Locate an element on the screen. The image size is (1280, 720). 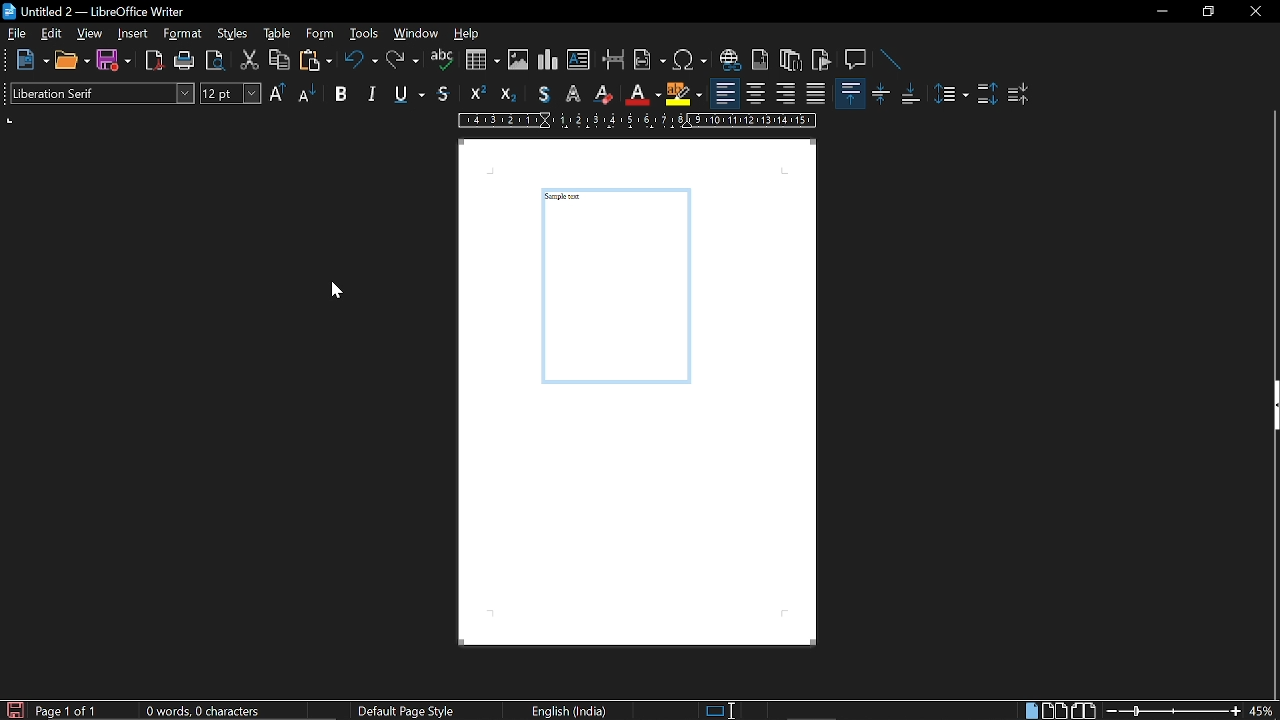
close is located at coordinates (1254, 13).